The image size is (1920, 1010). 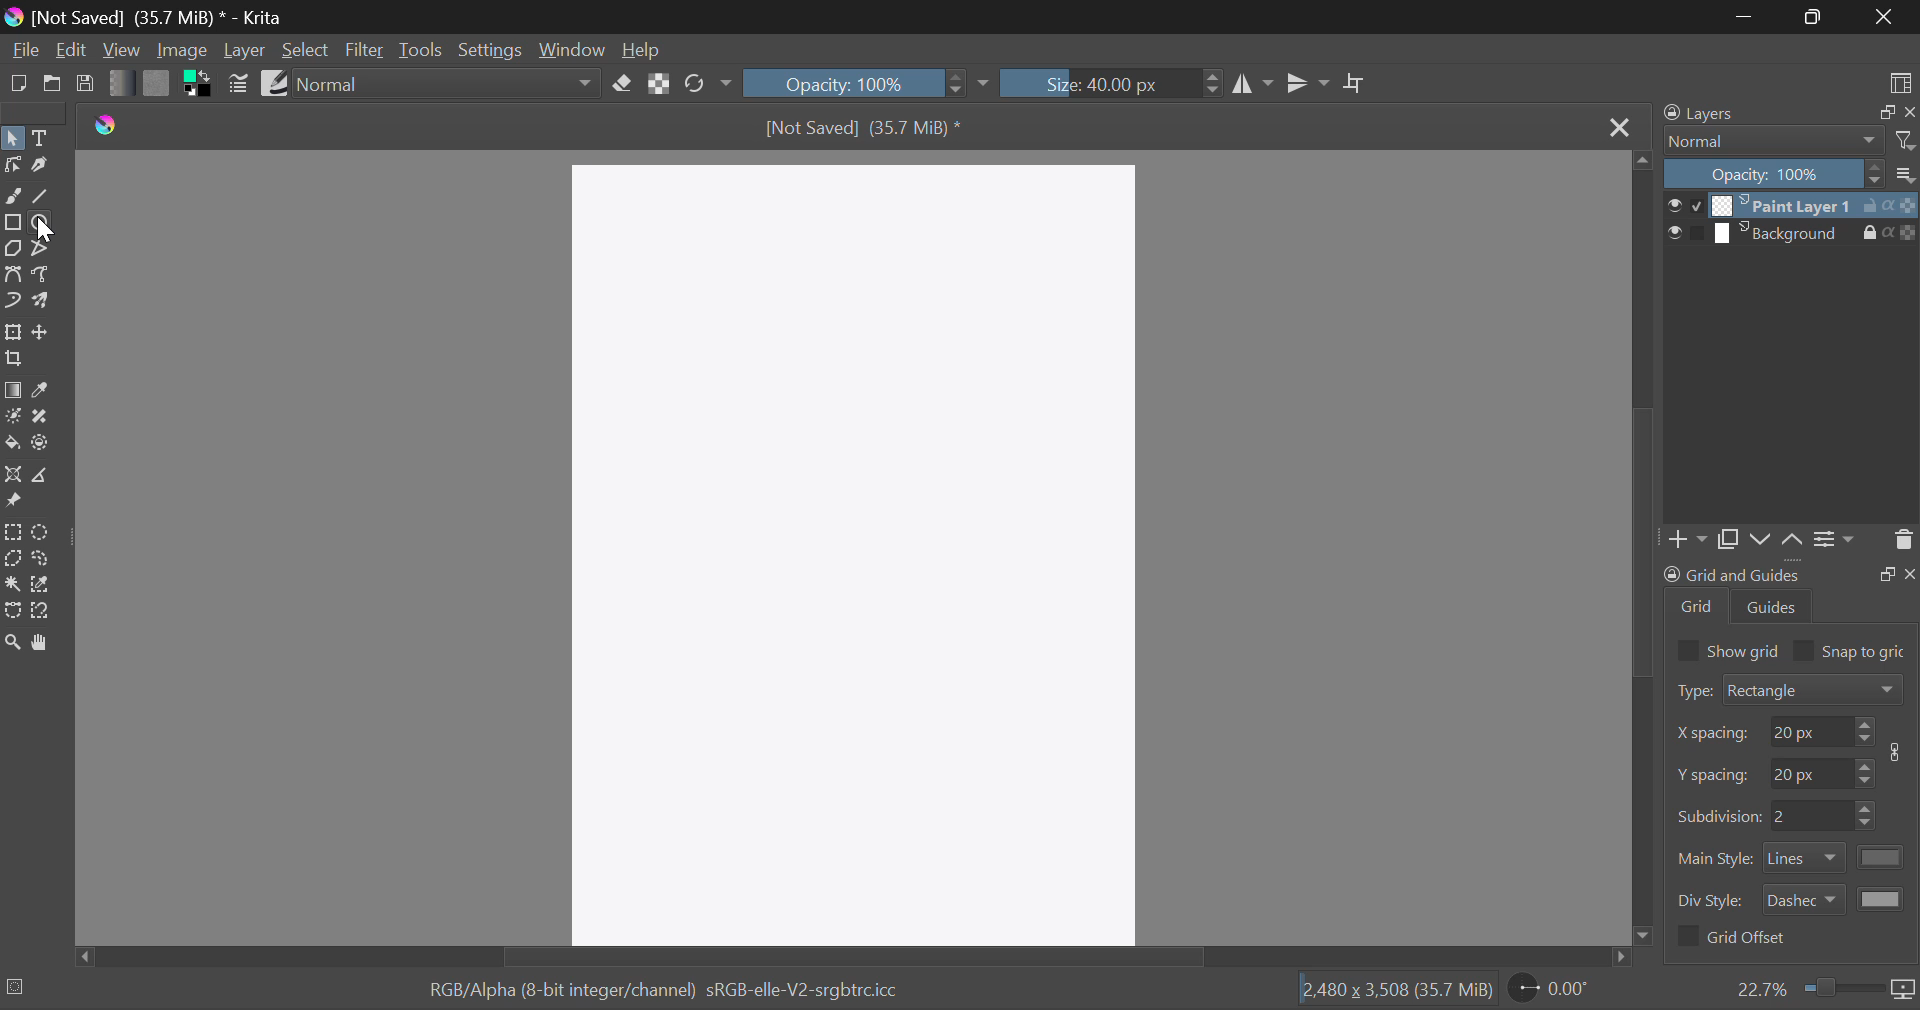 I want to click on Help, so click(x=644, y=52).